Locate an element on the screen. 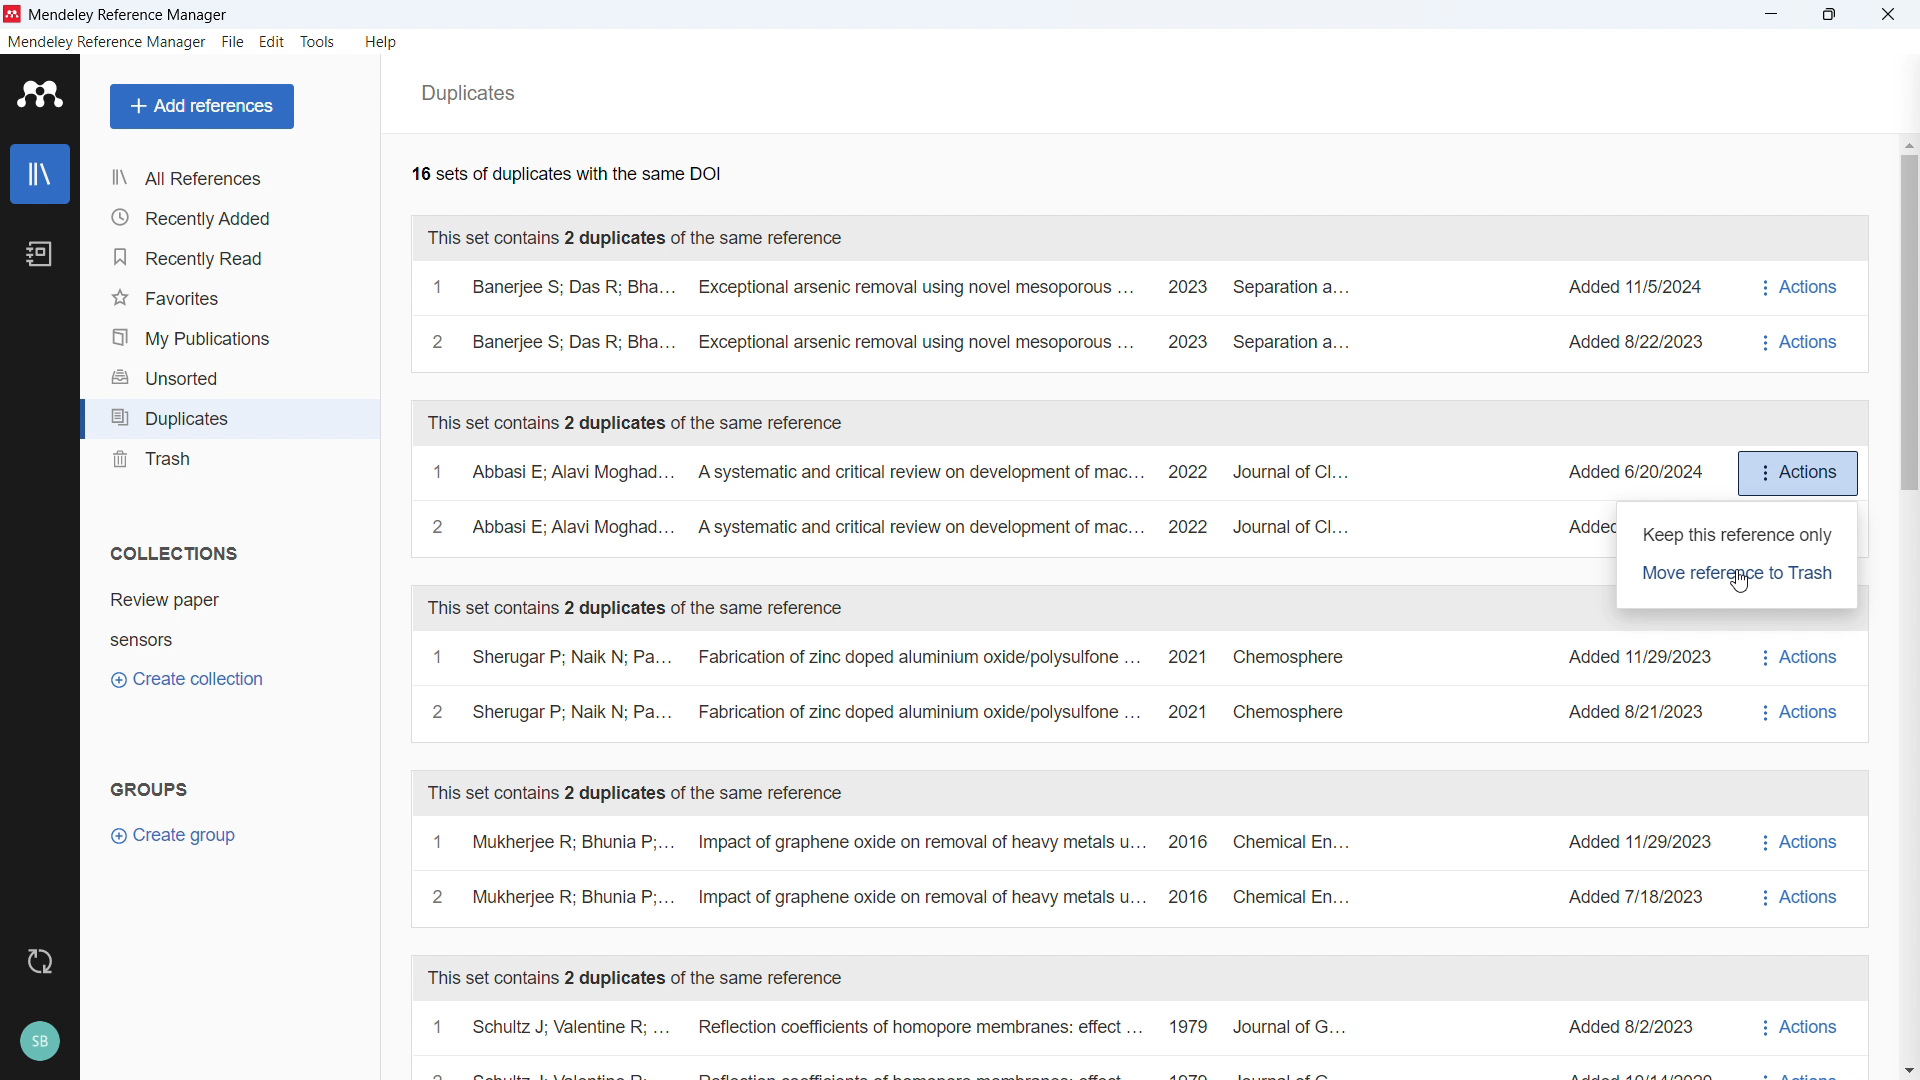  all references is located at coordinates (227, 178).